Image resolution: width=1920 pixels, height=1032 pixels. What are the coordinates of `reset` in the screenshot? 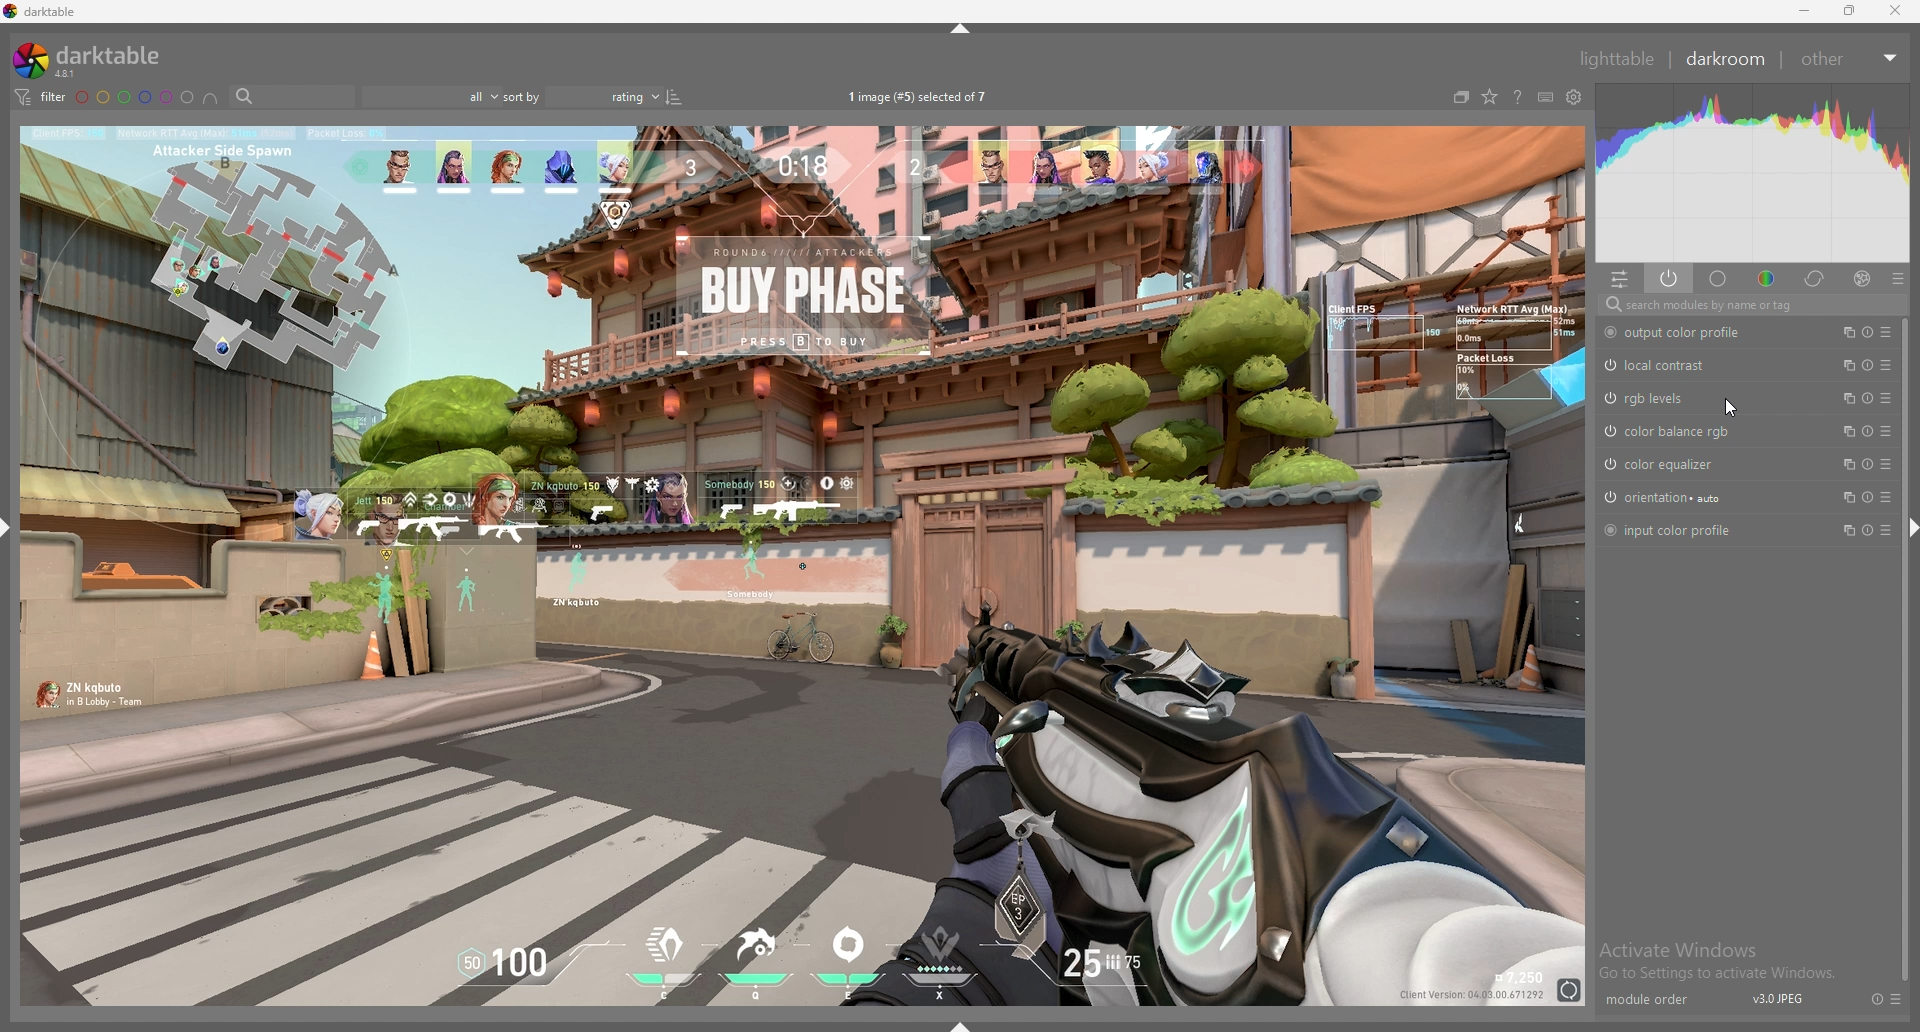 It's located at (1869, 398).